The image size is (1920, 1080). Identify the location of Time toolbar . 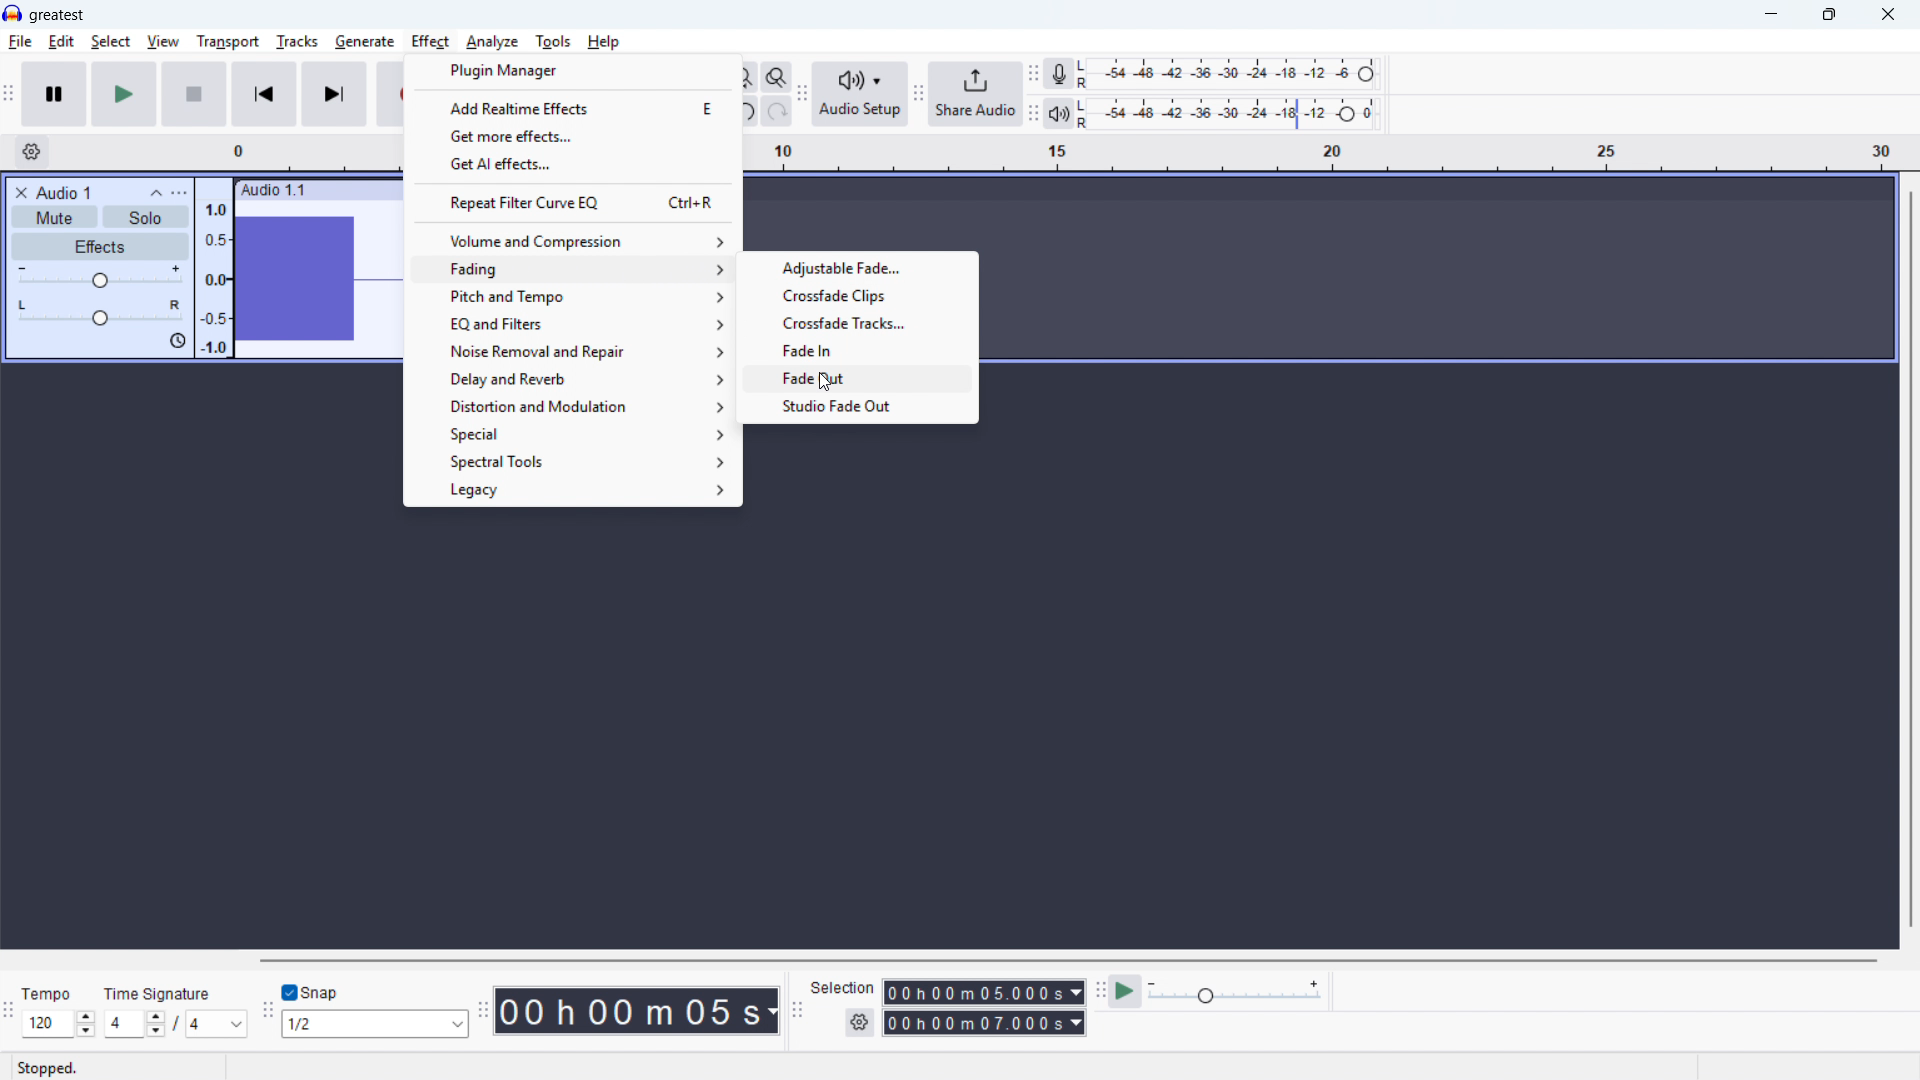
(483, 1010).